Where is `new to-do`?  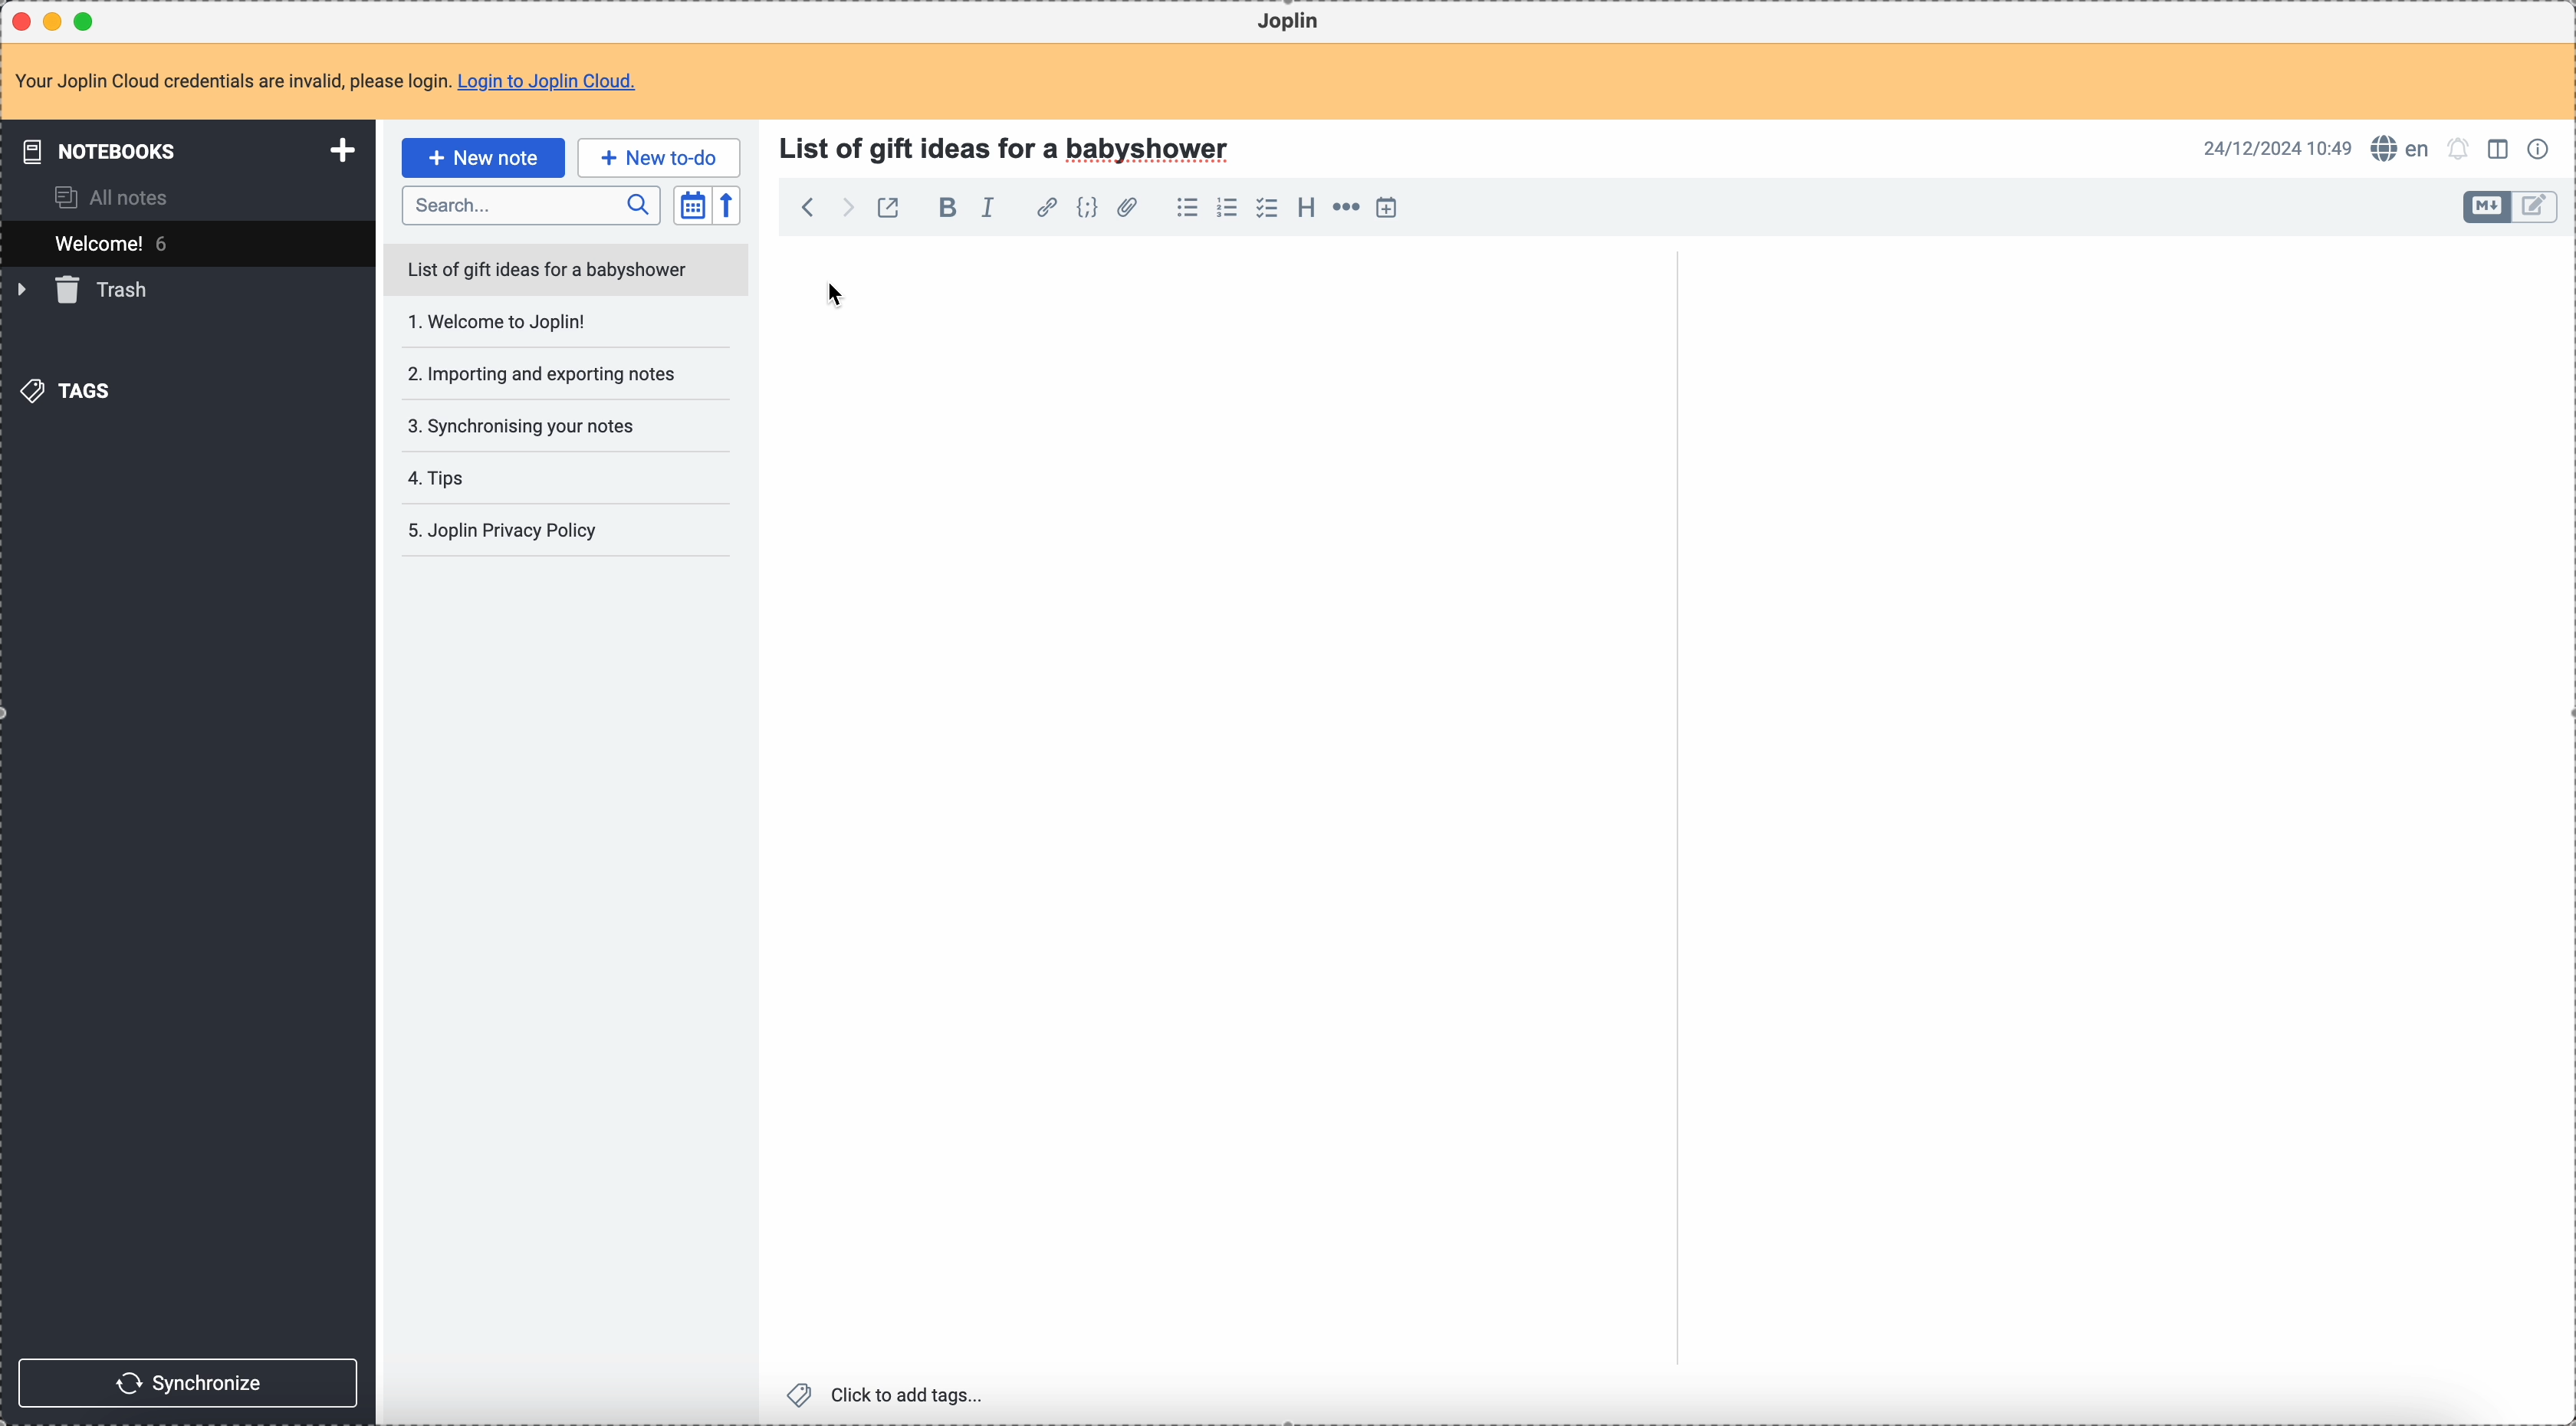 new to-do is located at coordinates (659, 156).